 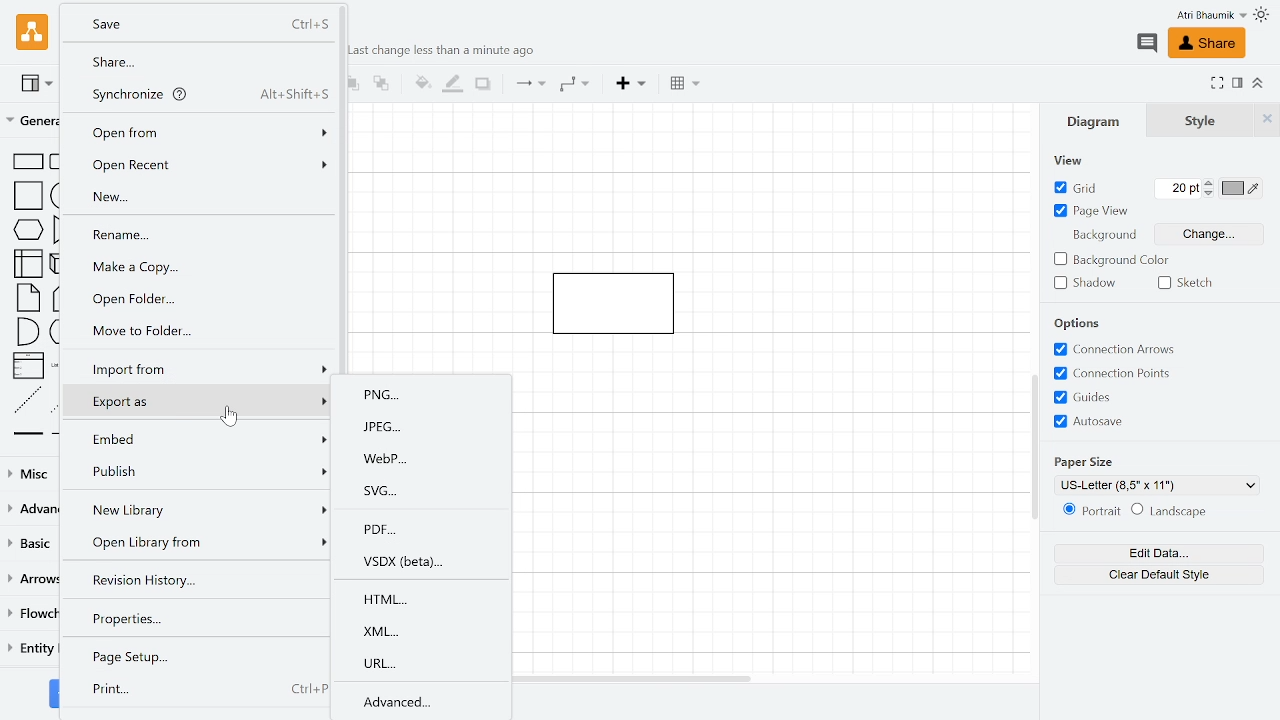 What do you see at coordinates (1258, 84) in the screenshot?
I see `Collapse` at bounding box center [1258, 84].